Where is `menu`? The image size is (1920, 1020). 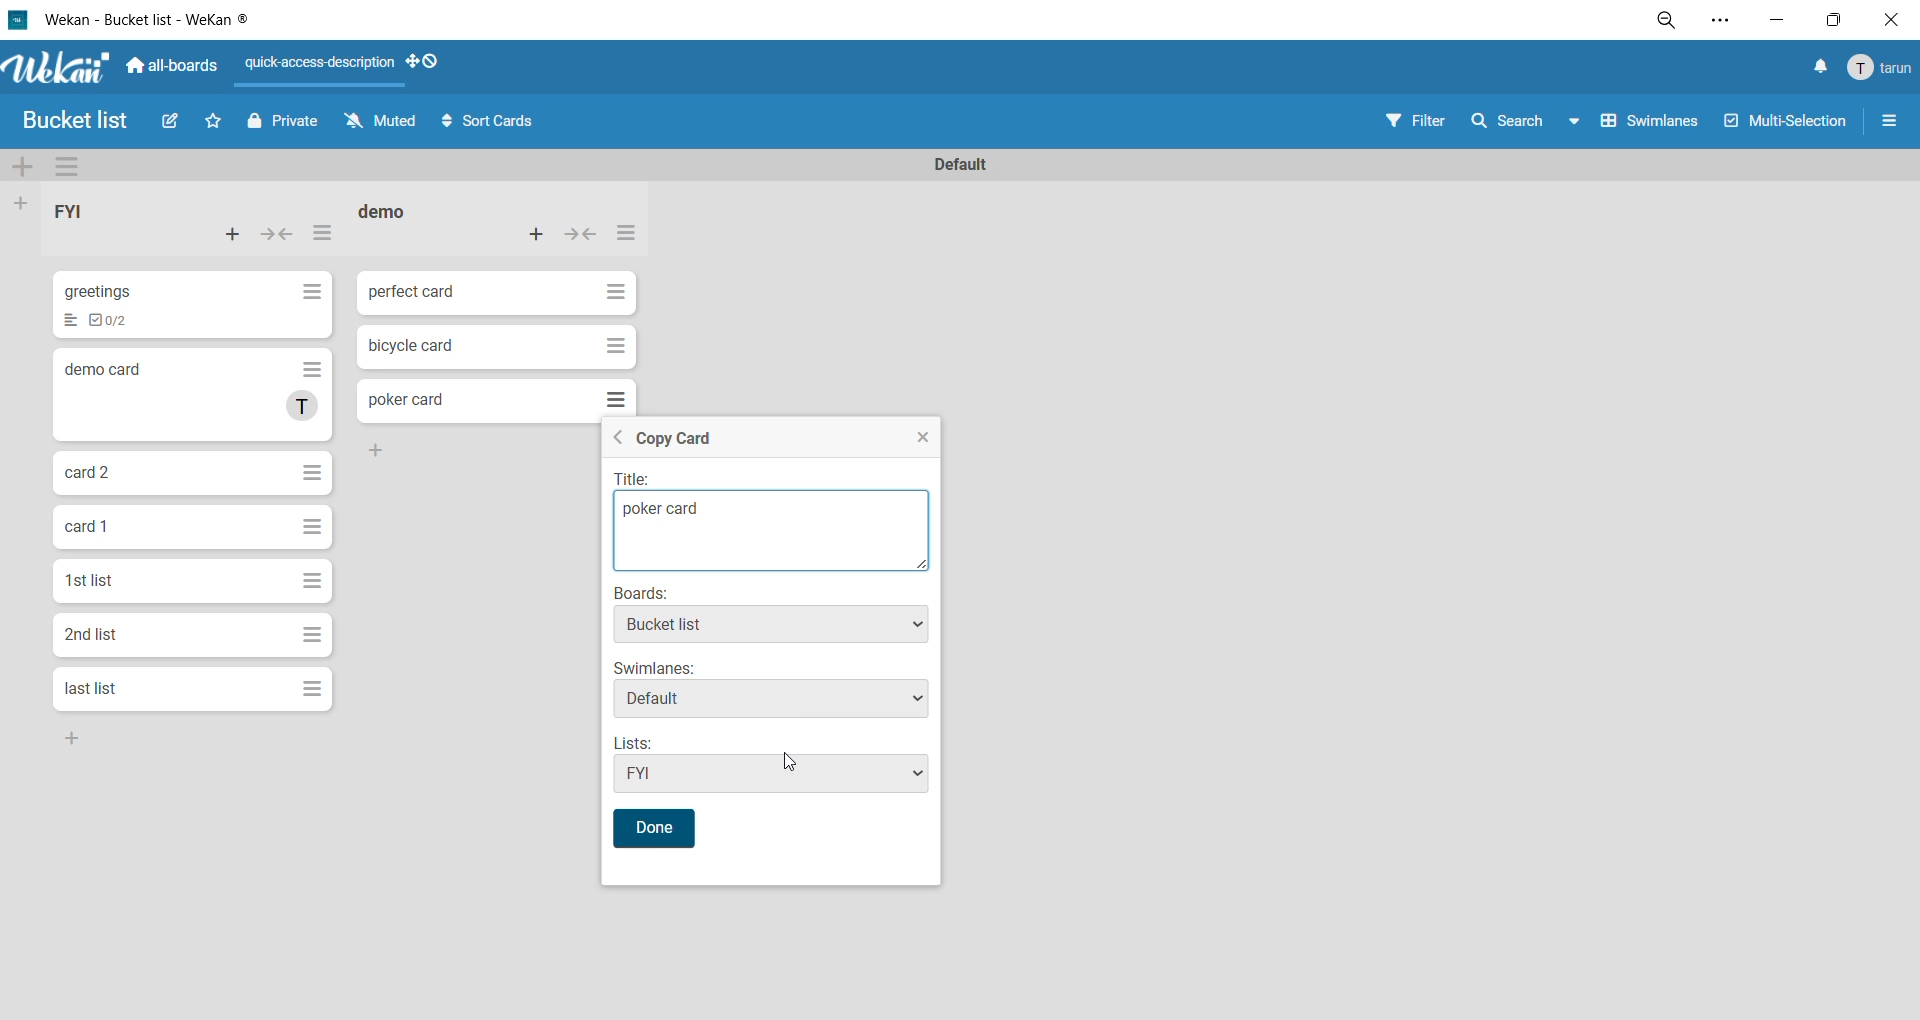
menu is located at coordinates (1876, 69).